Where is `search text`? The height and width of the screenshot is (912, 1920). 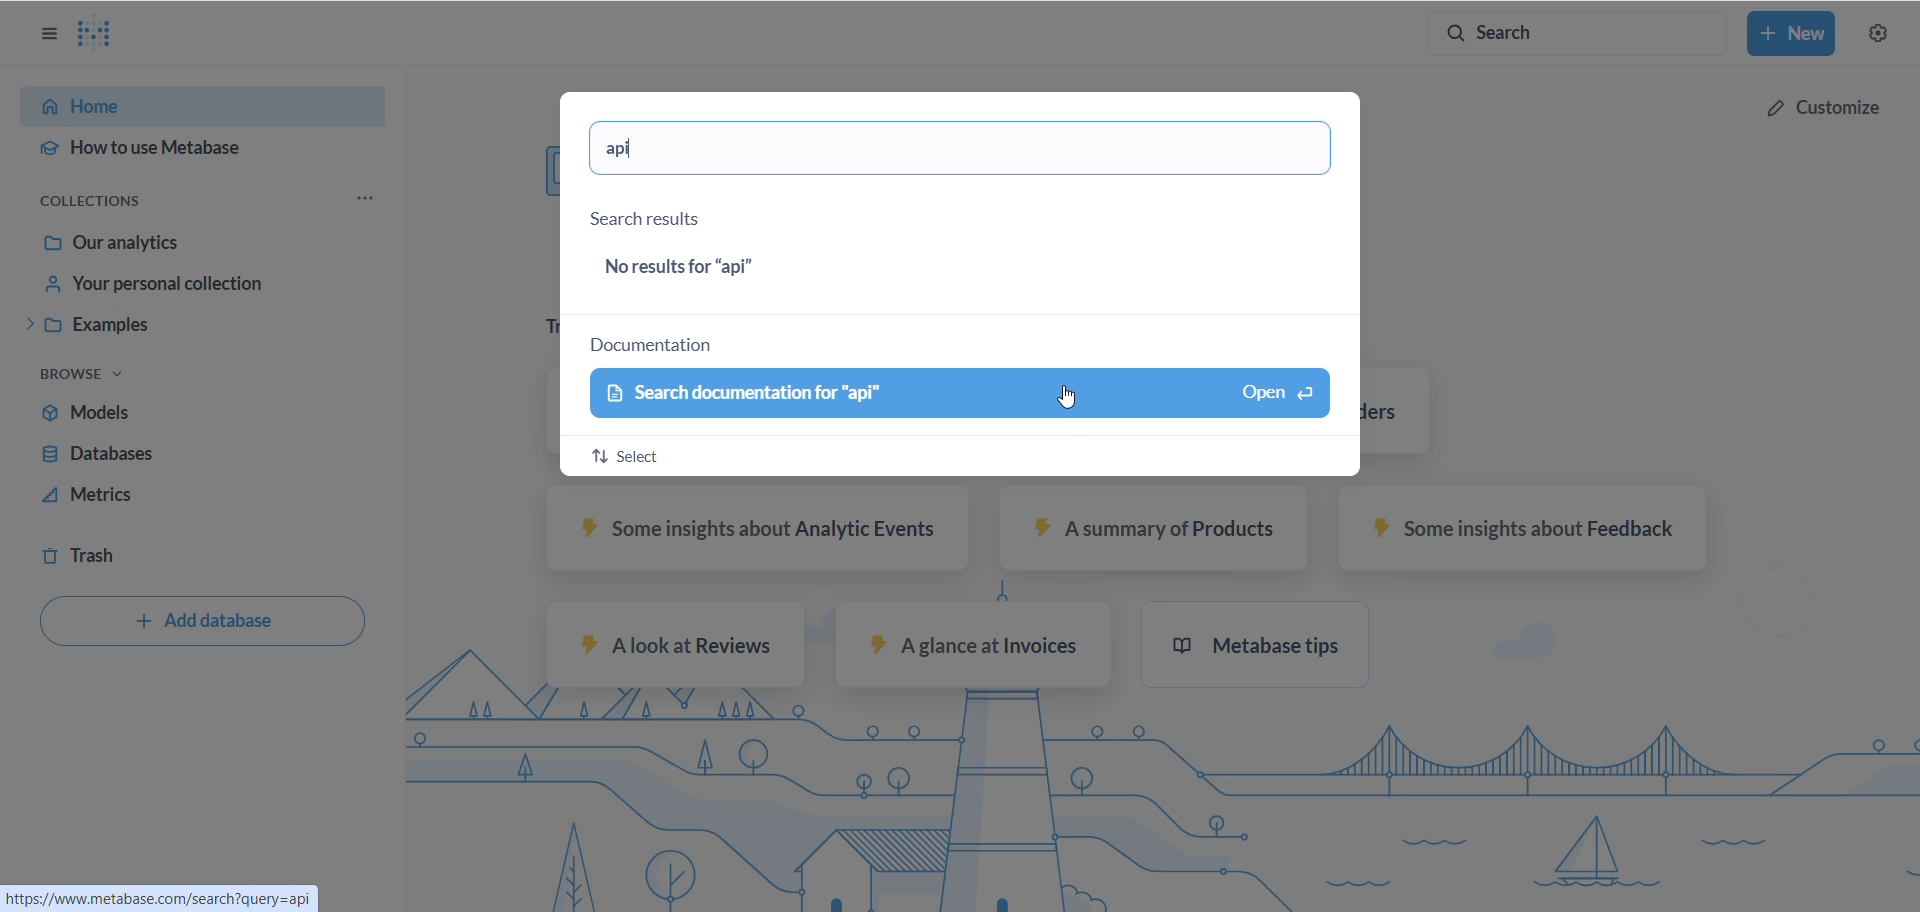 search text is located at coordinates (627, 147).